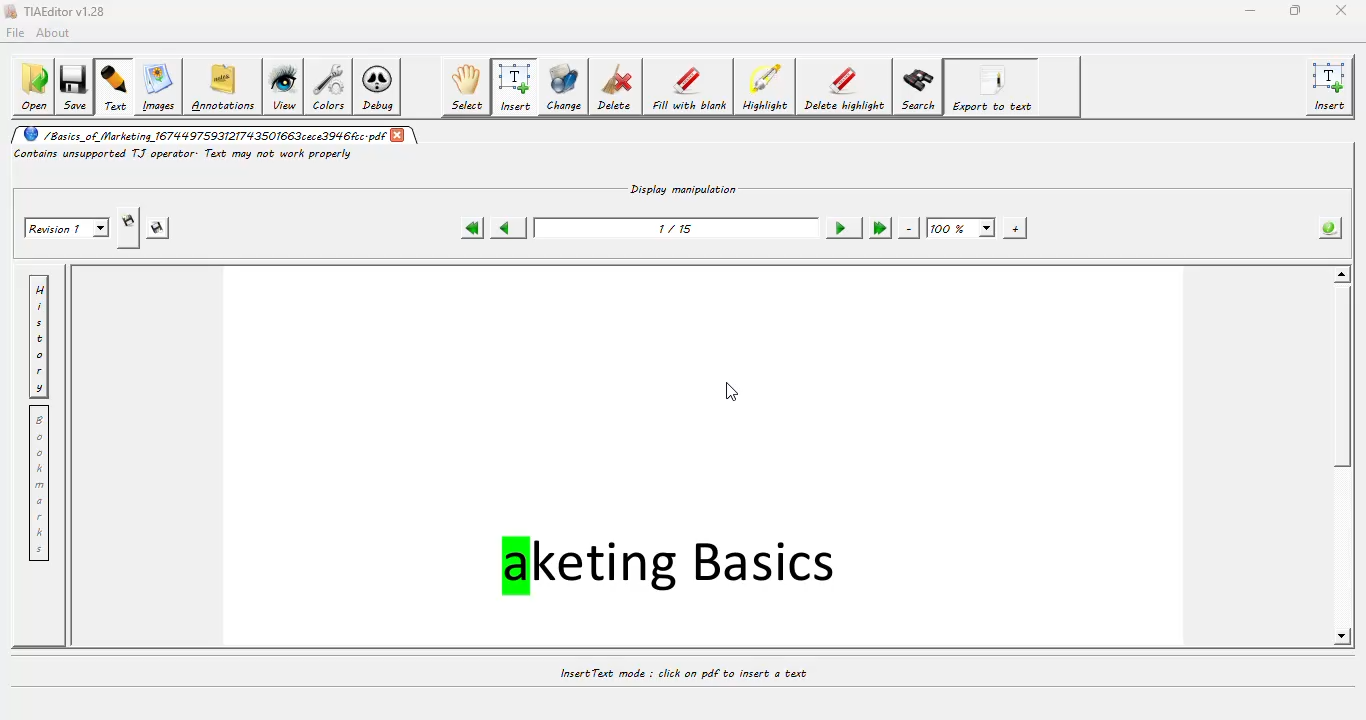 The height and width of the screenshot is (720, 1366). I want to click on /Basics_of Marketing 16744 9759312174 350166 3cece3946cc.pdf, so click(201, 135).